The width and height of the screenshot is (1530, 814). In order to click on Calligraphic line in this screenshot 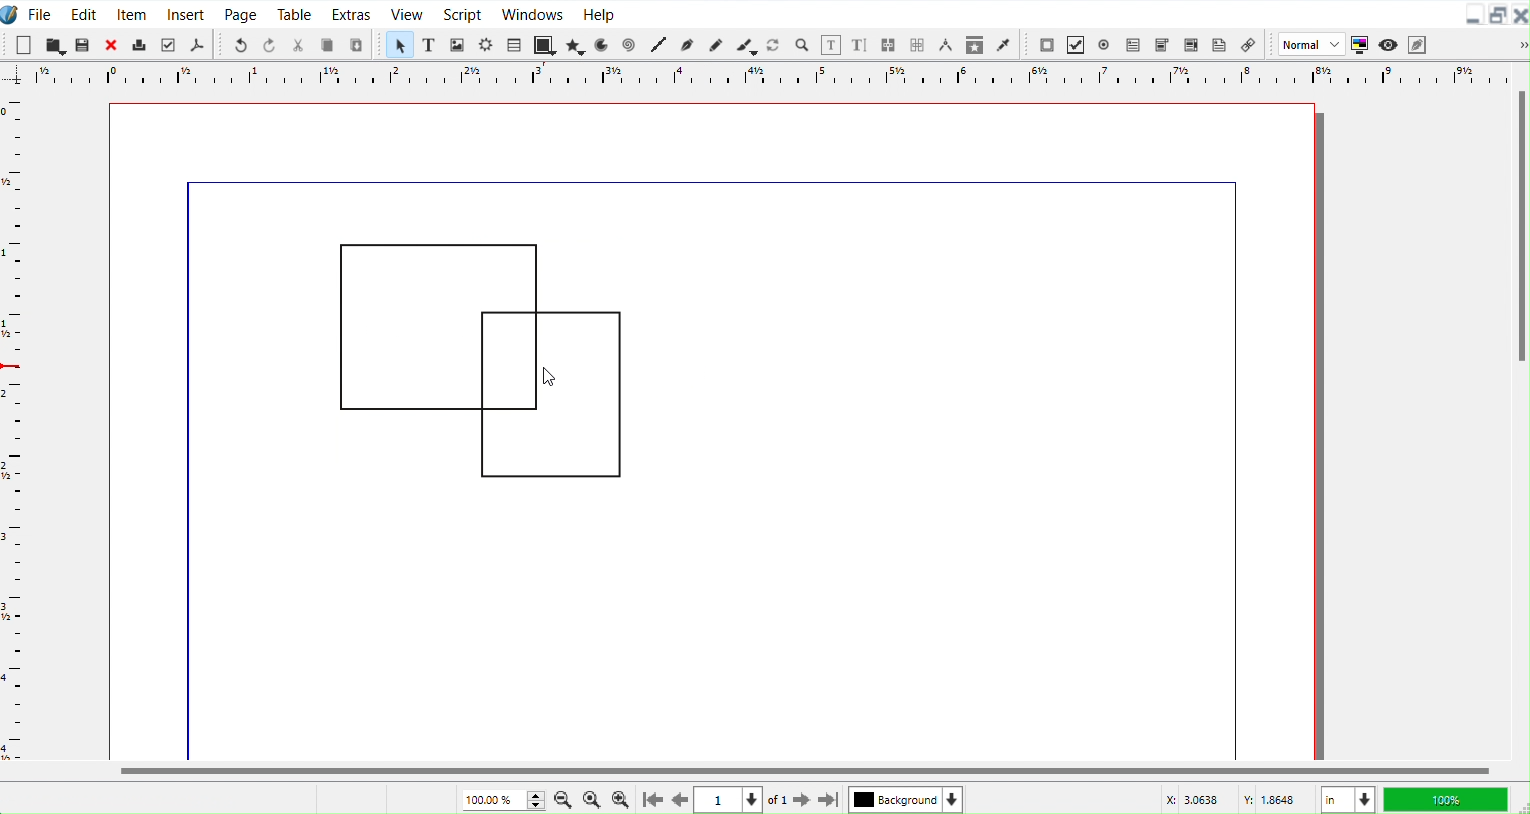, I will do `click(746, 45)`.